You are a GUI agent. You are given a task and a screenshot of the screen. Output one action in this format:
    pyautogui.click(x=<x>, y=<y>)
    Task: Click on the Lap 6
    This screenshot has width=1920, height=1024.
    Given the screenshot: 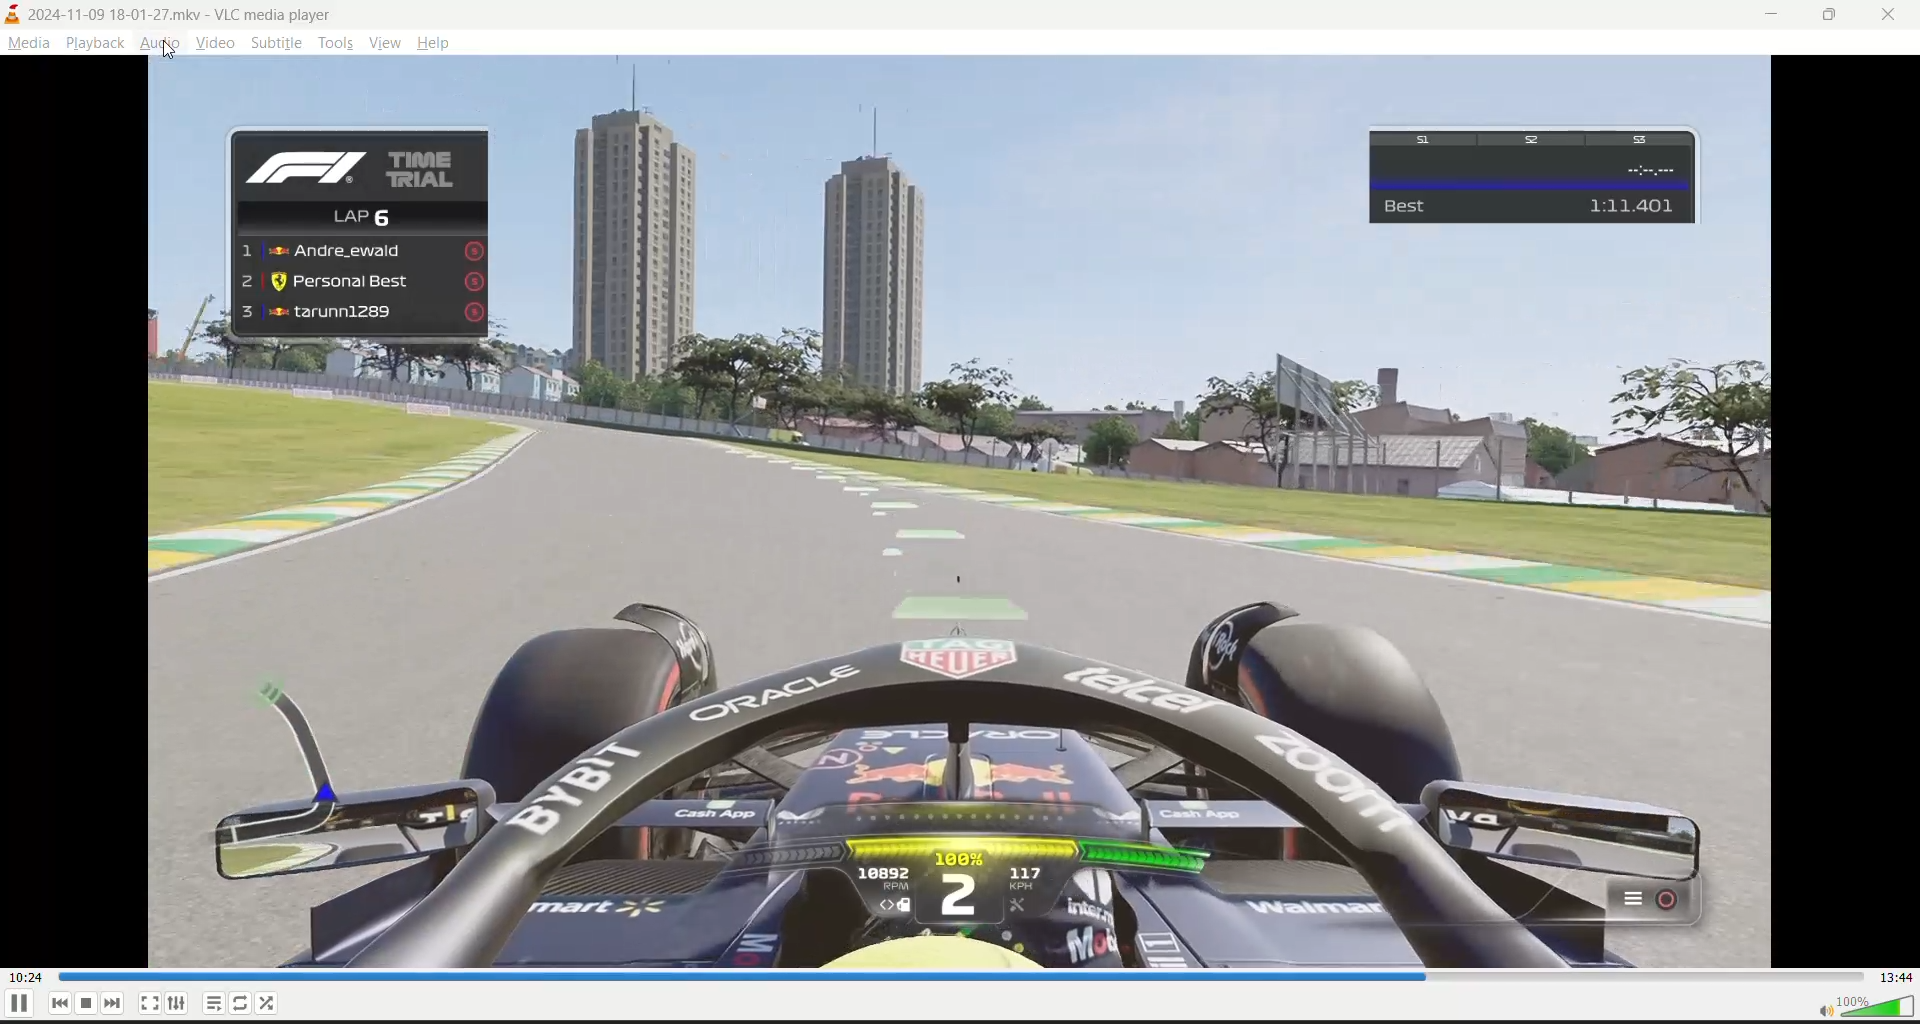 What is the action you would take?
    pyautogui.click(x=368, y=216)
    